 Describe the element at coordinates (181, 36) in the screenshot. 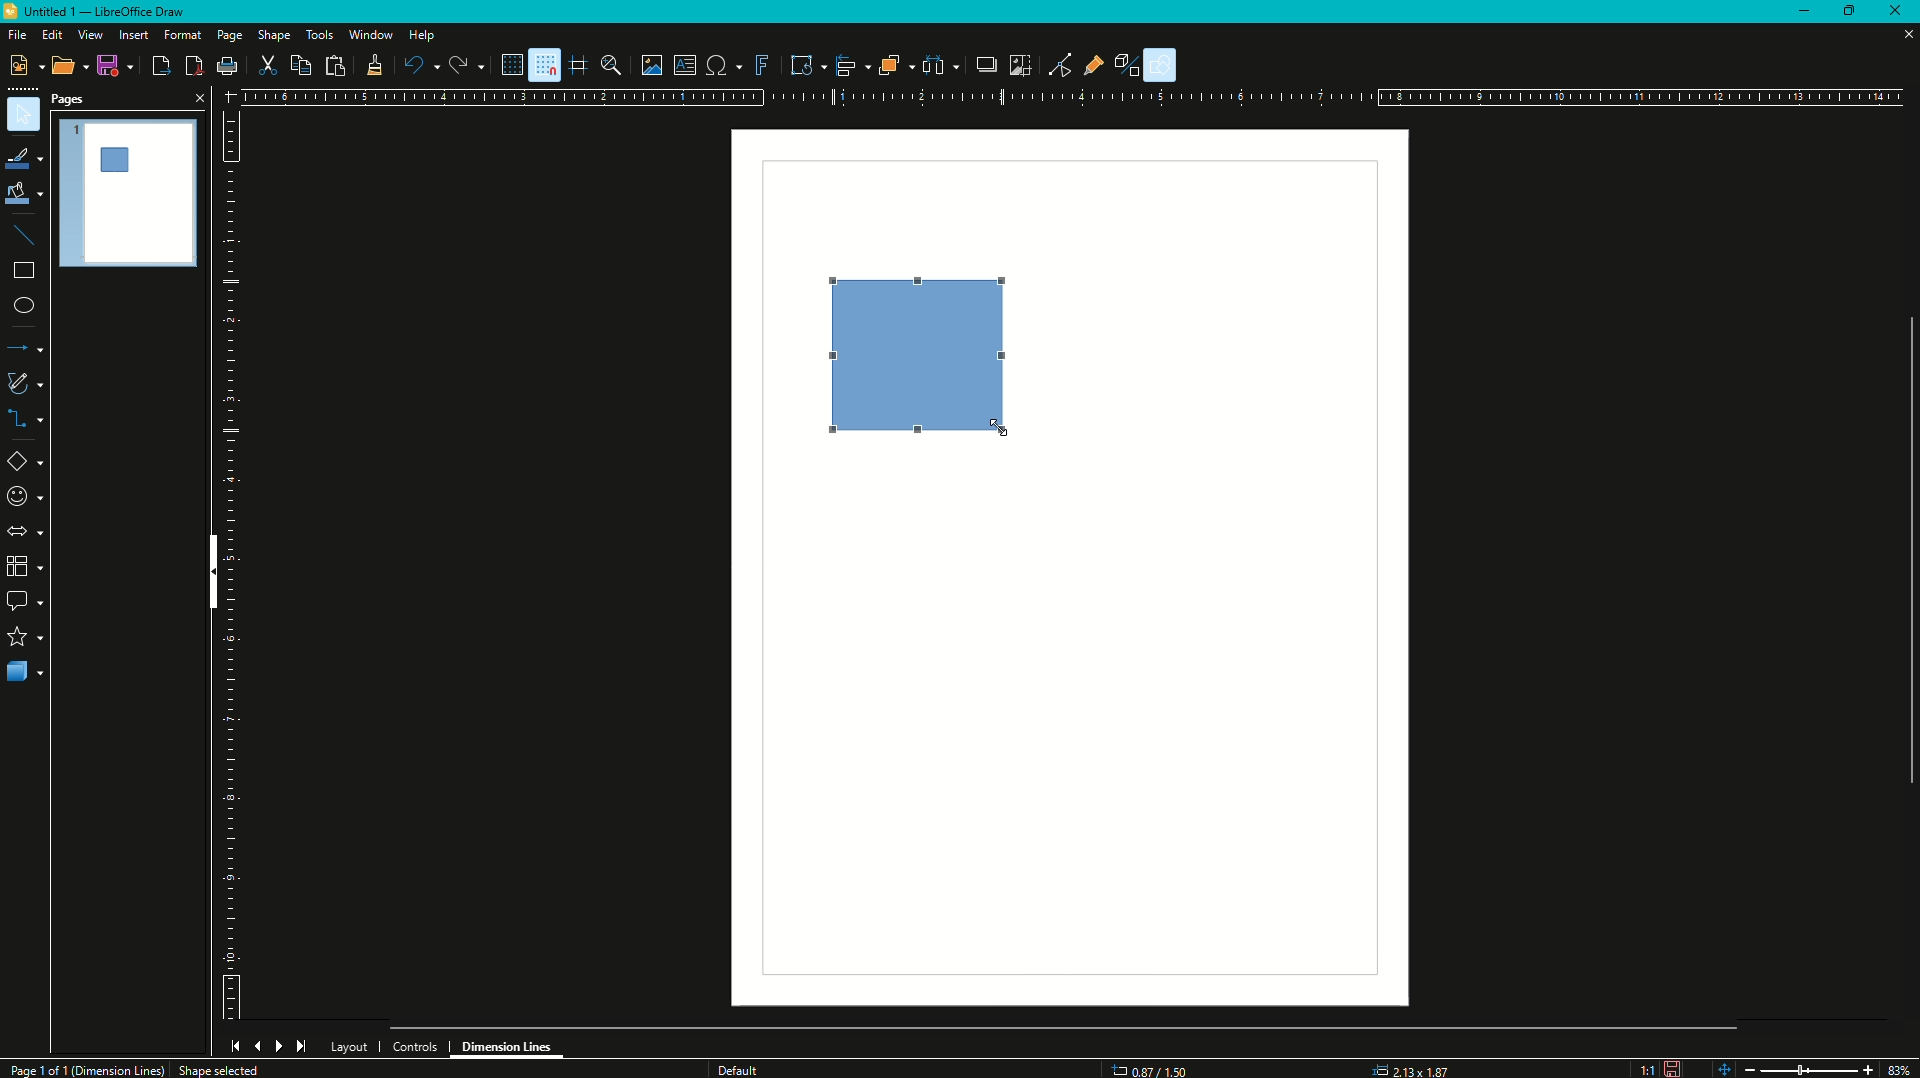

I see `Format` at that location.